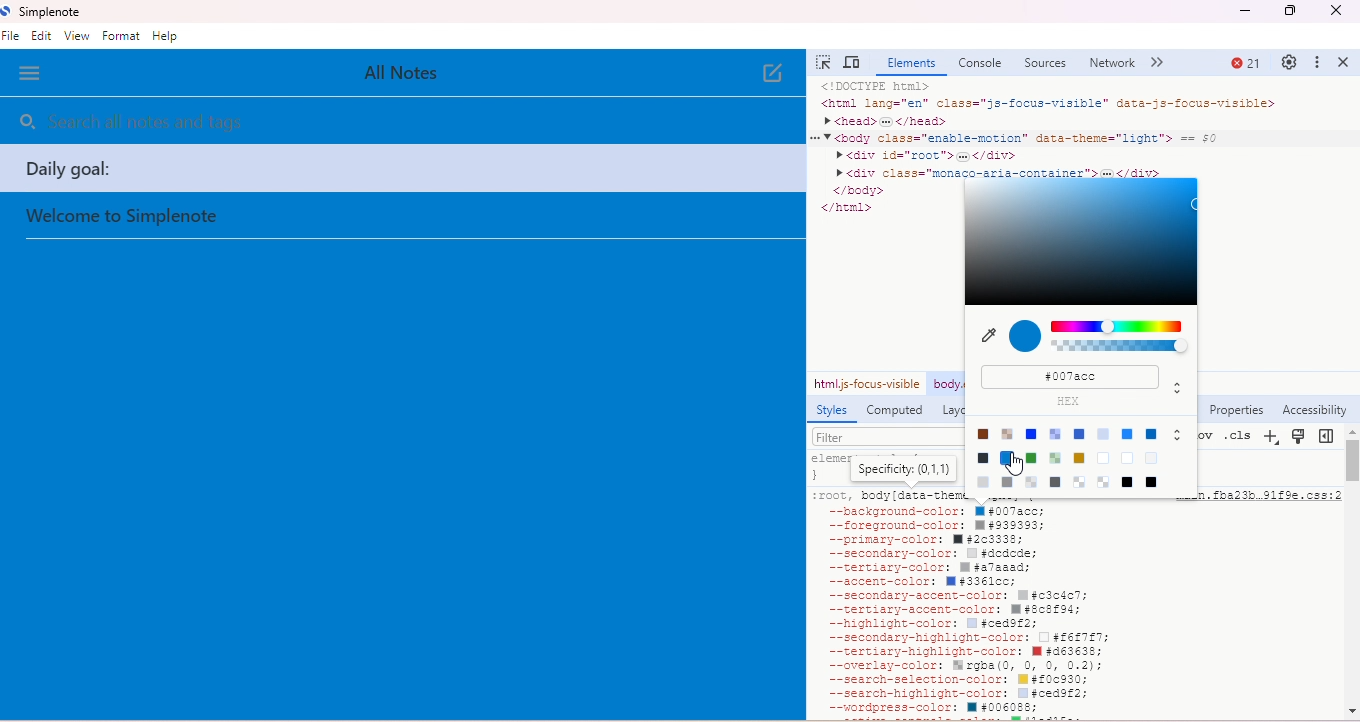 This screenshot has height=722, width=1360. What do you see at coordinates (896, 411) in the screenshot?
I see `computed` at bounding box center [896, 411].